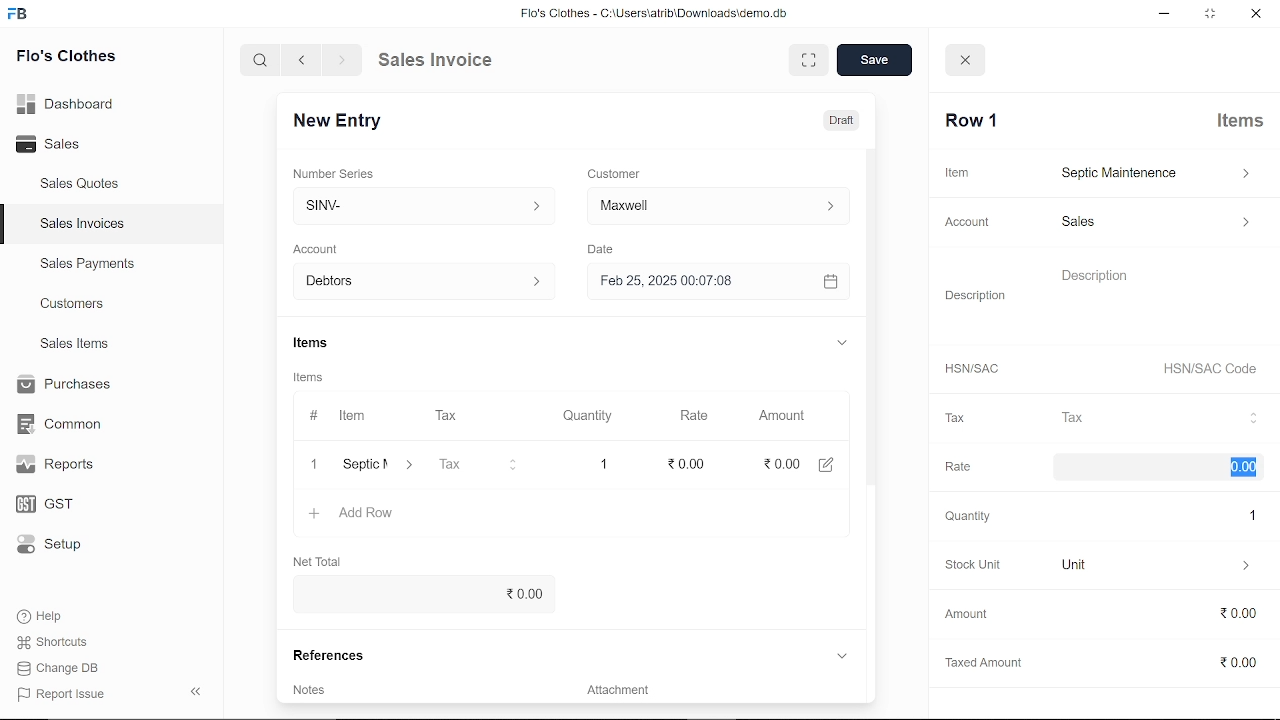 The image size is (1280, 720). Describe the element at coordinates (1156, 173) in the screenshot. I see `septic maintenance` at that location.